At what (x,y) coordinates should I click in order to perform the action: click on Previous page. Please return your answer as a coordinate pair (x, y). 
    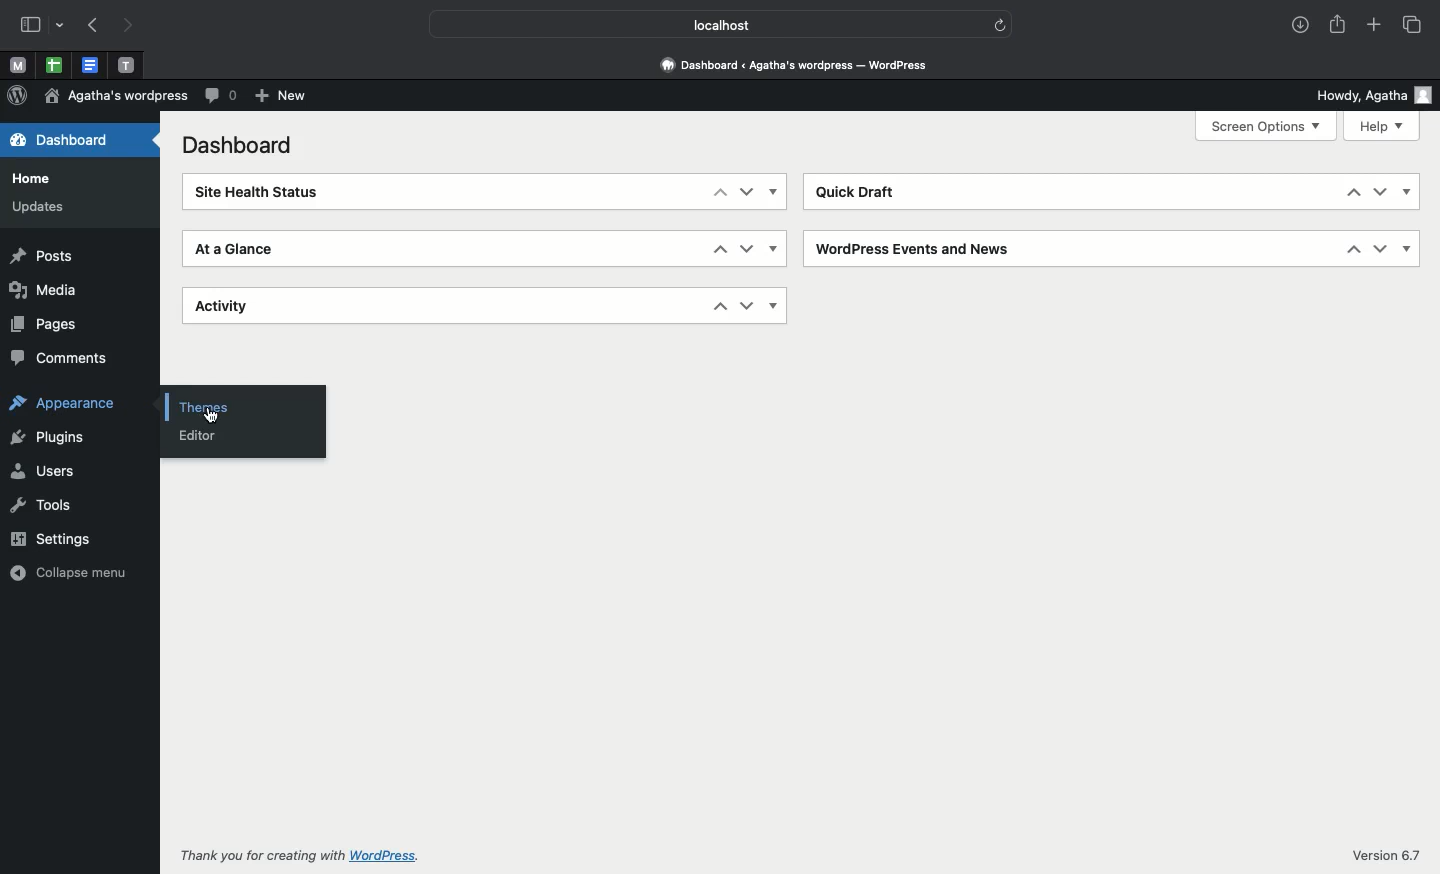
    Looking at the image, I should click on (91, 27).